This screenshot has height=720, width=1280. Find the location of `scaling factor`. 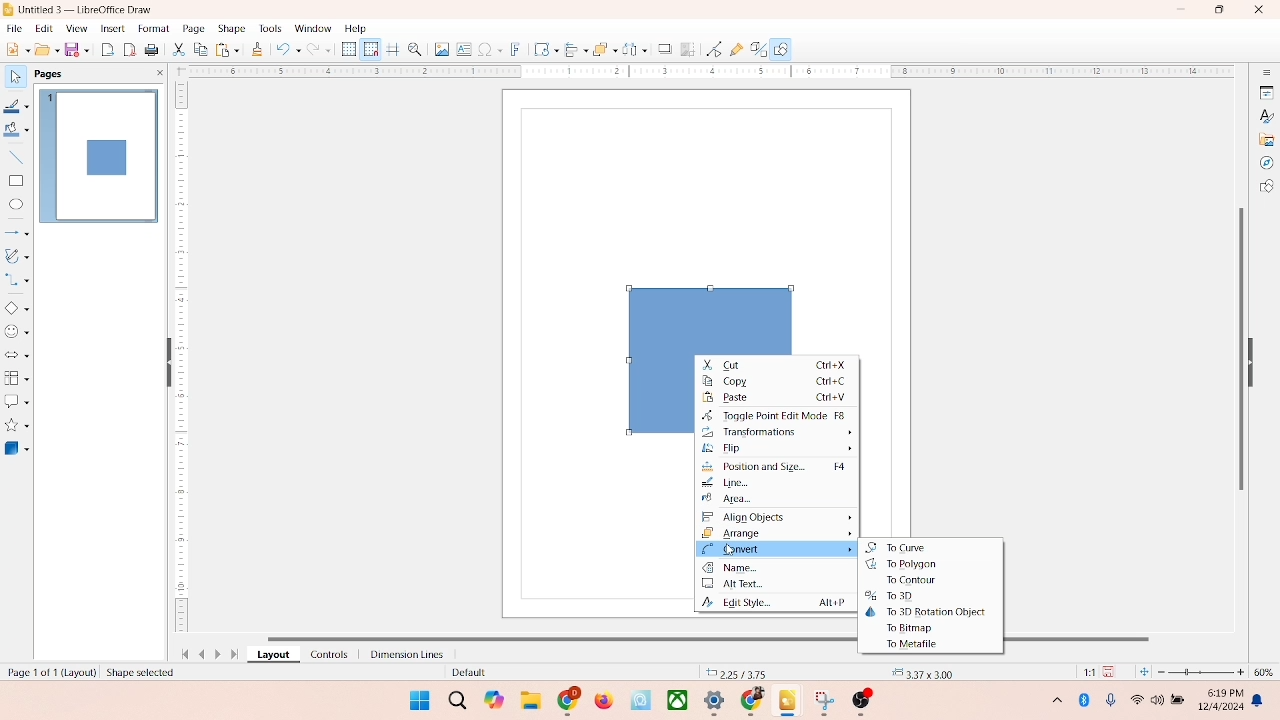

scaling factor is located at coordinates (1084, 672).